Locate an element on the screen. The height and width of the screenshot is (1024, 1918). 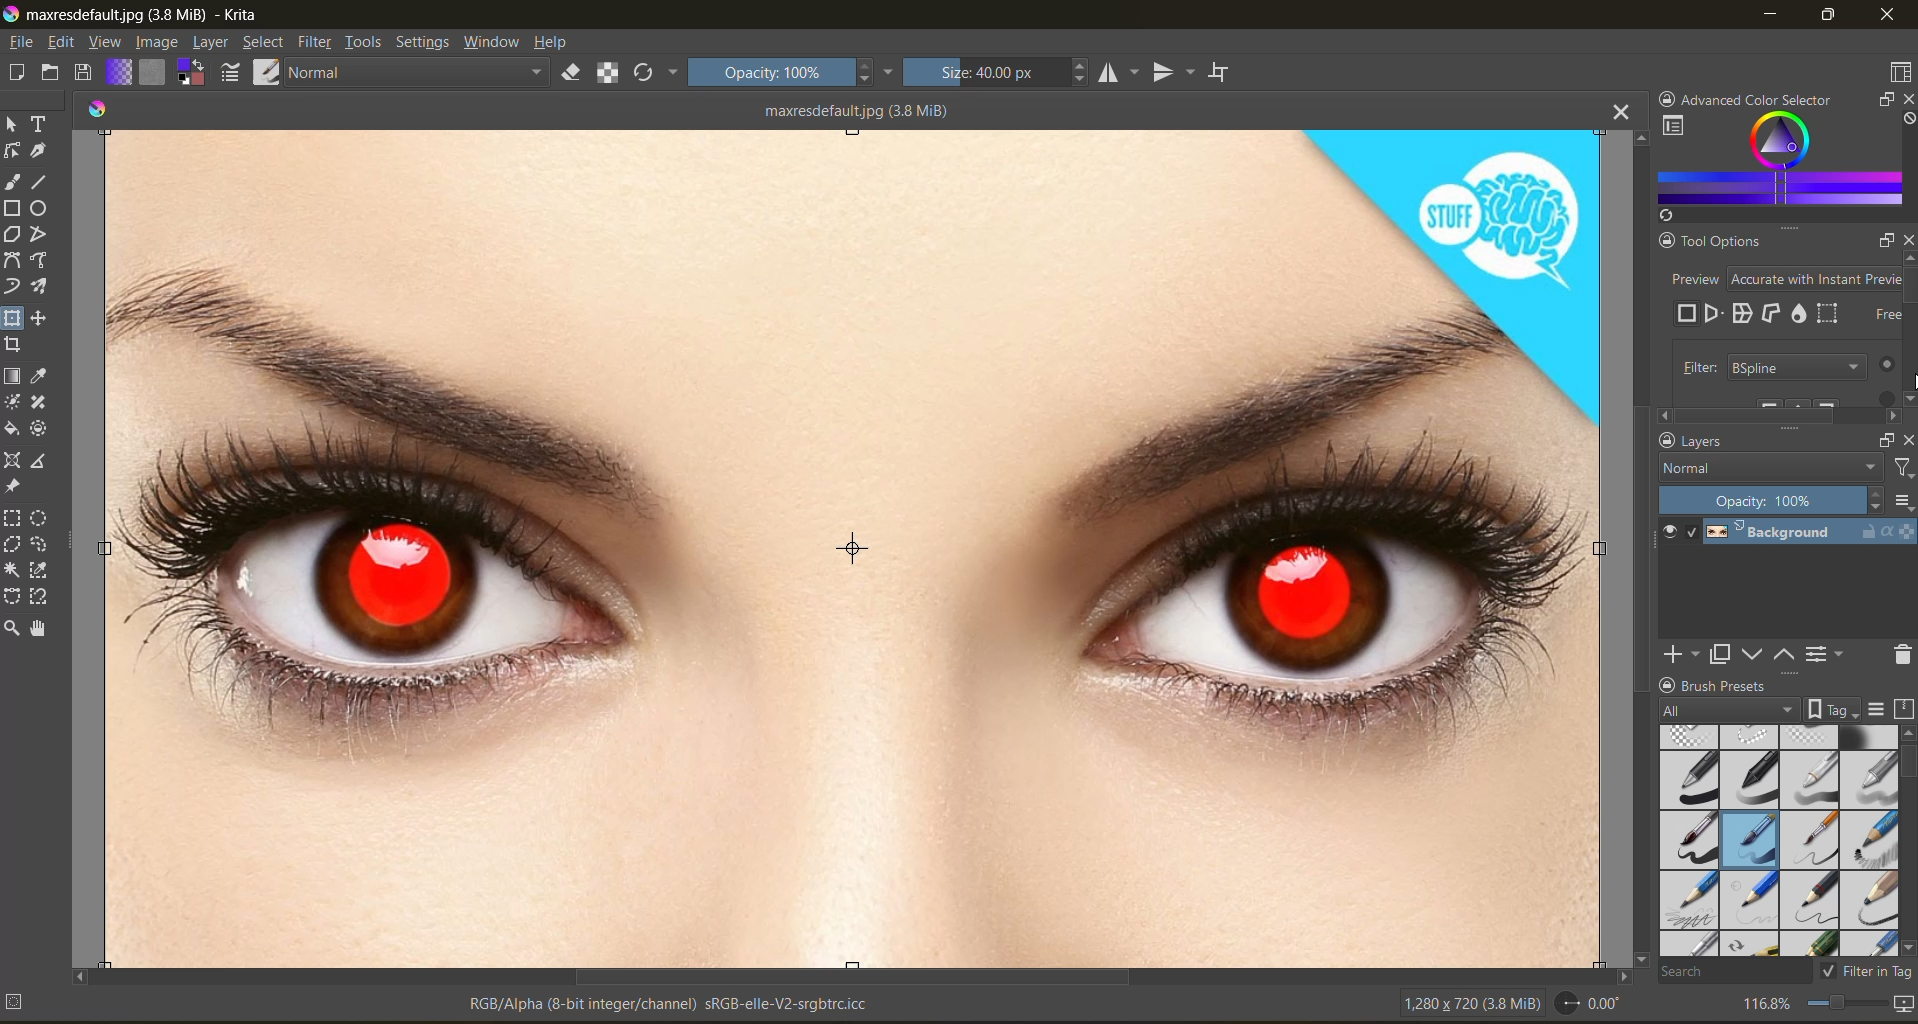
horizontal scroll bar is located at coordinates (852, 974).